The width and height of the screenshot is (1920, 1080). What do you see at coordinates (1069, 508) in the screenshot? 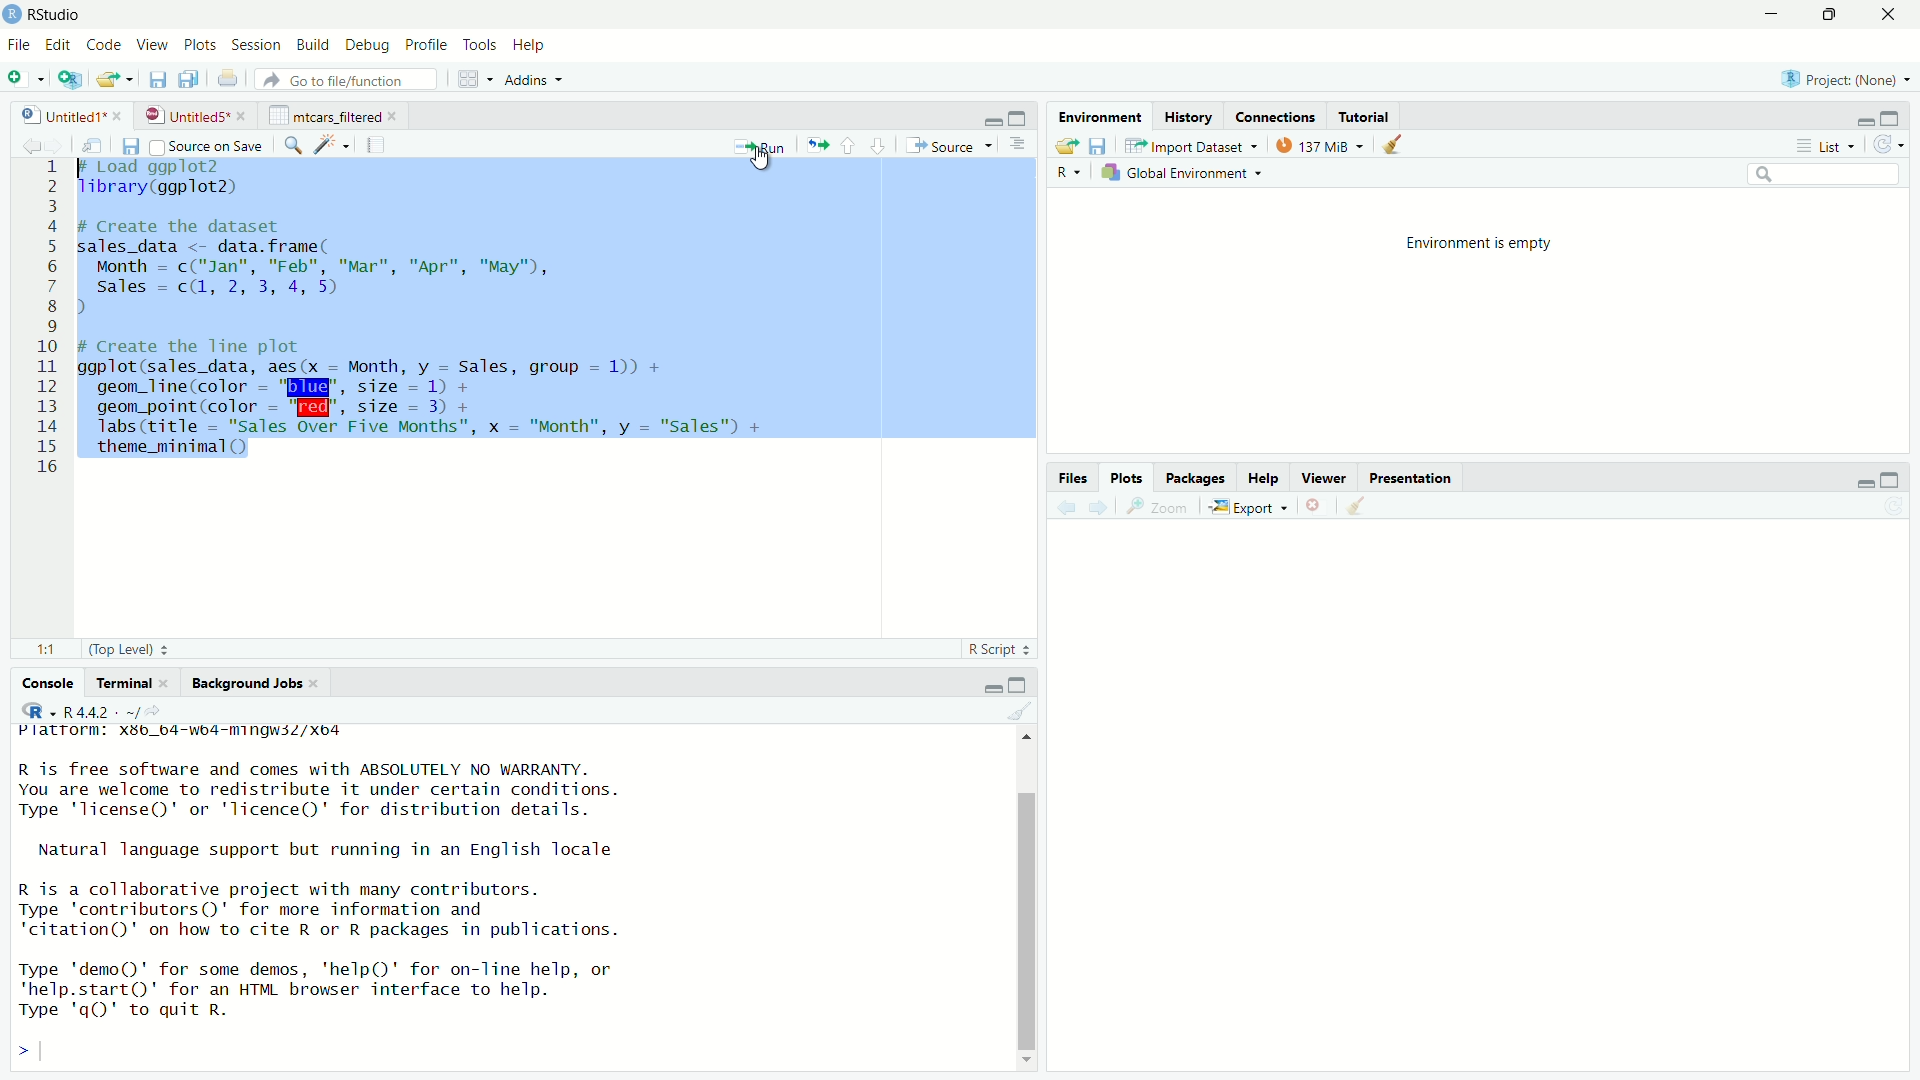
I see `back` at bounding box center [1069, 508].